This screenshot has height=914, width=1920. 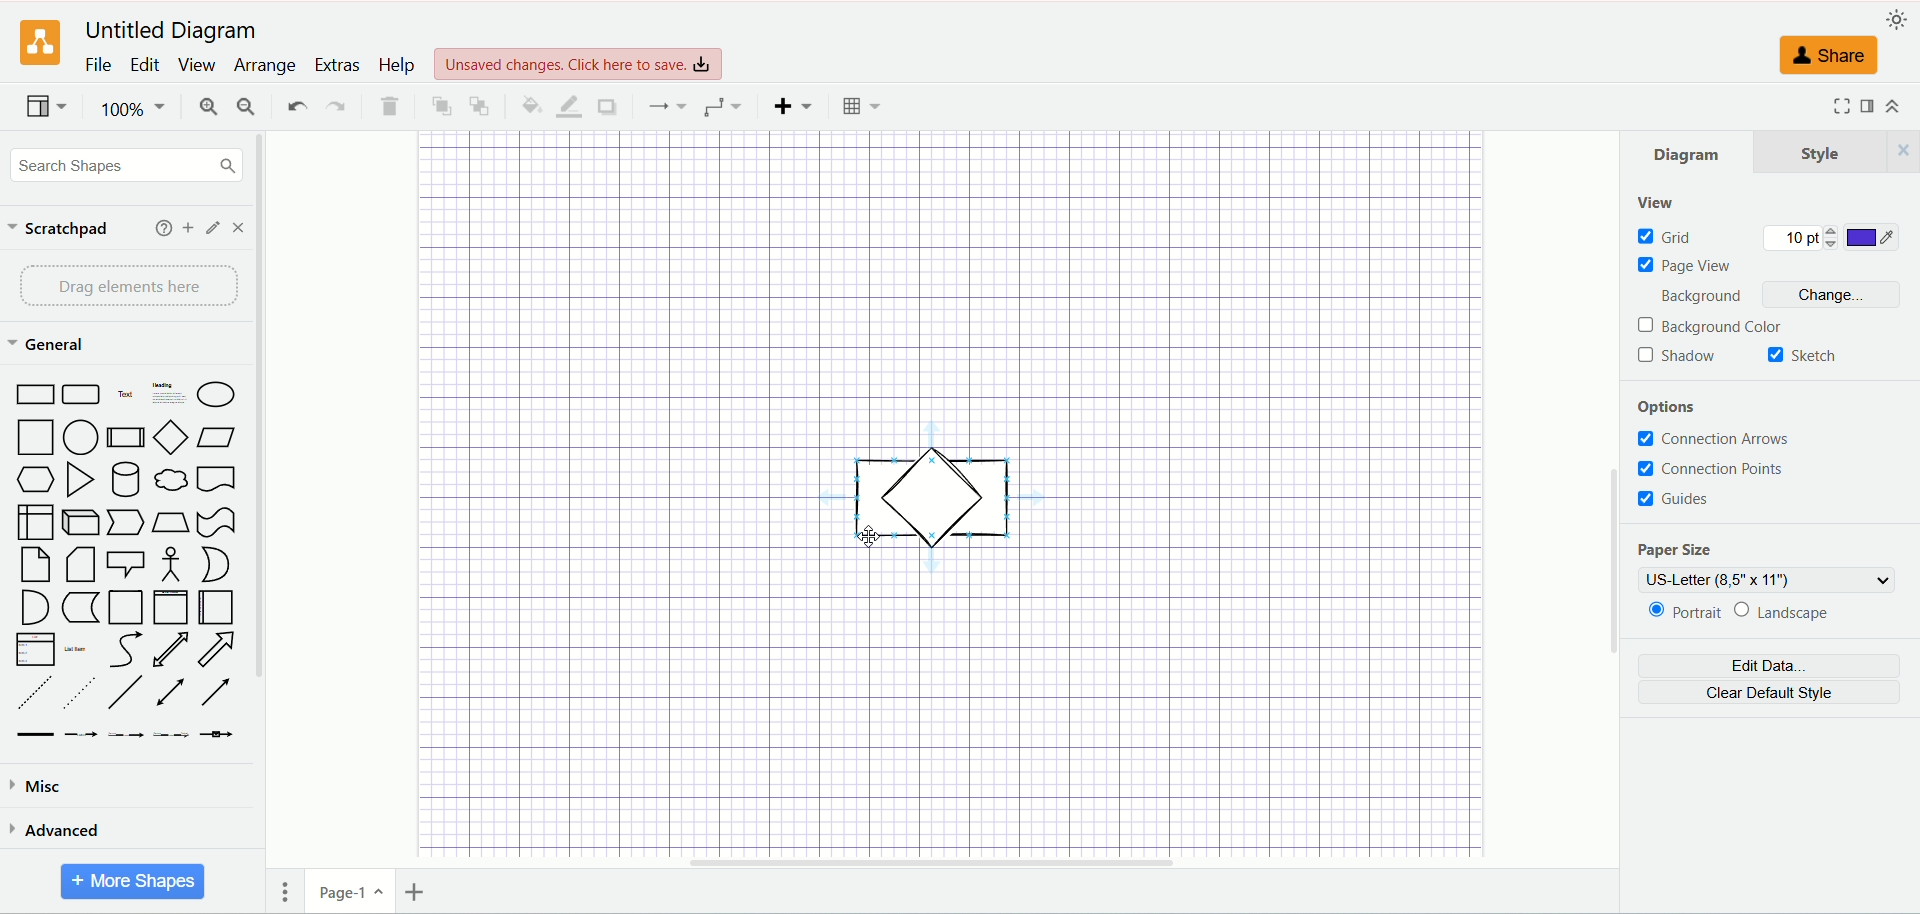 What do you see at coordinates (213, 228) in the screenshot?
I see `edit` at bounding box center [213, 228].